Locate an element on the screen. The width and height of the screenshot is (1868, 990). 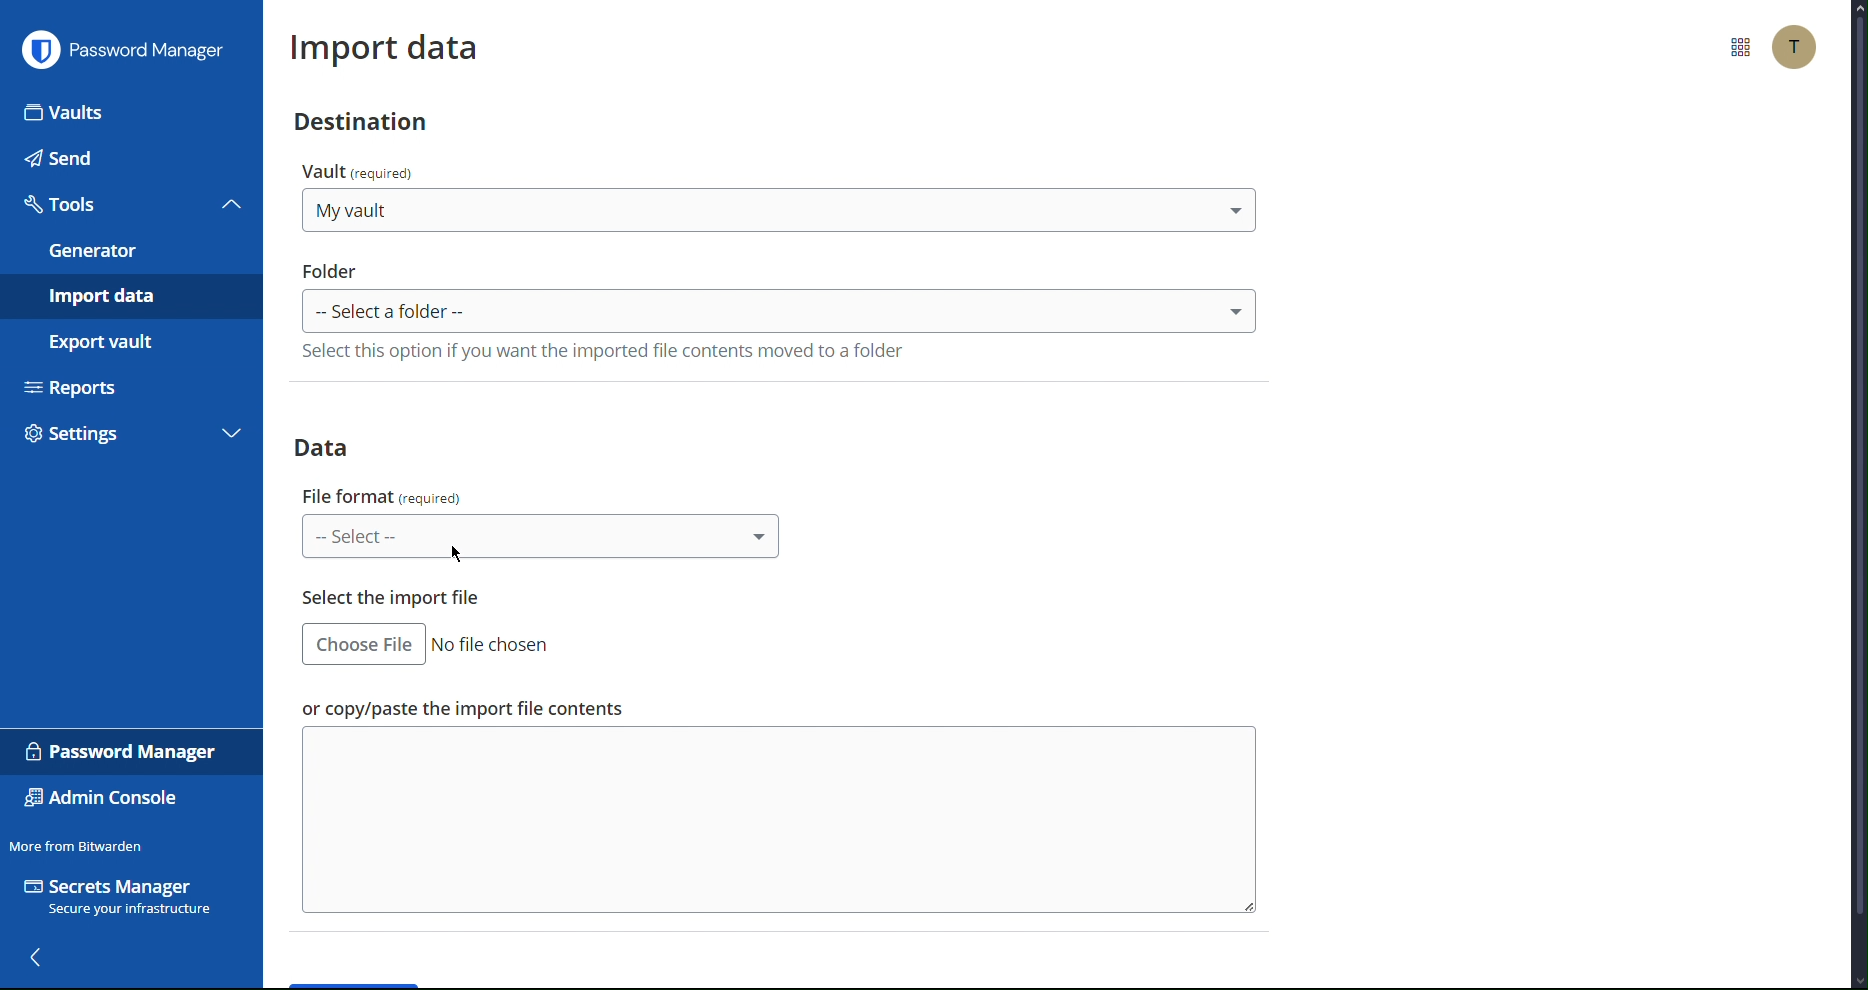
Move from Bitwarden is located at coordinates (76, 845).